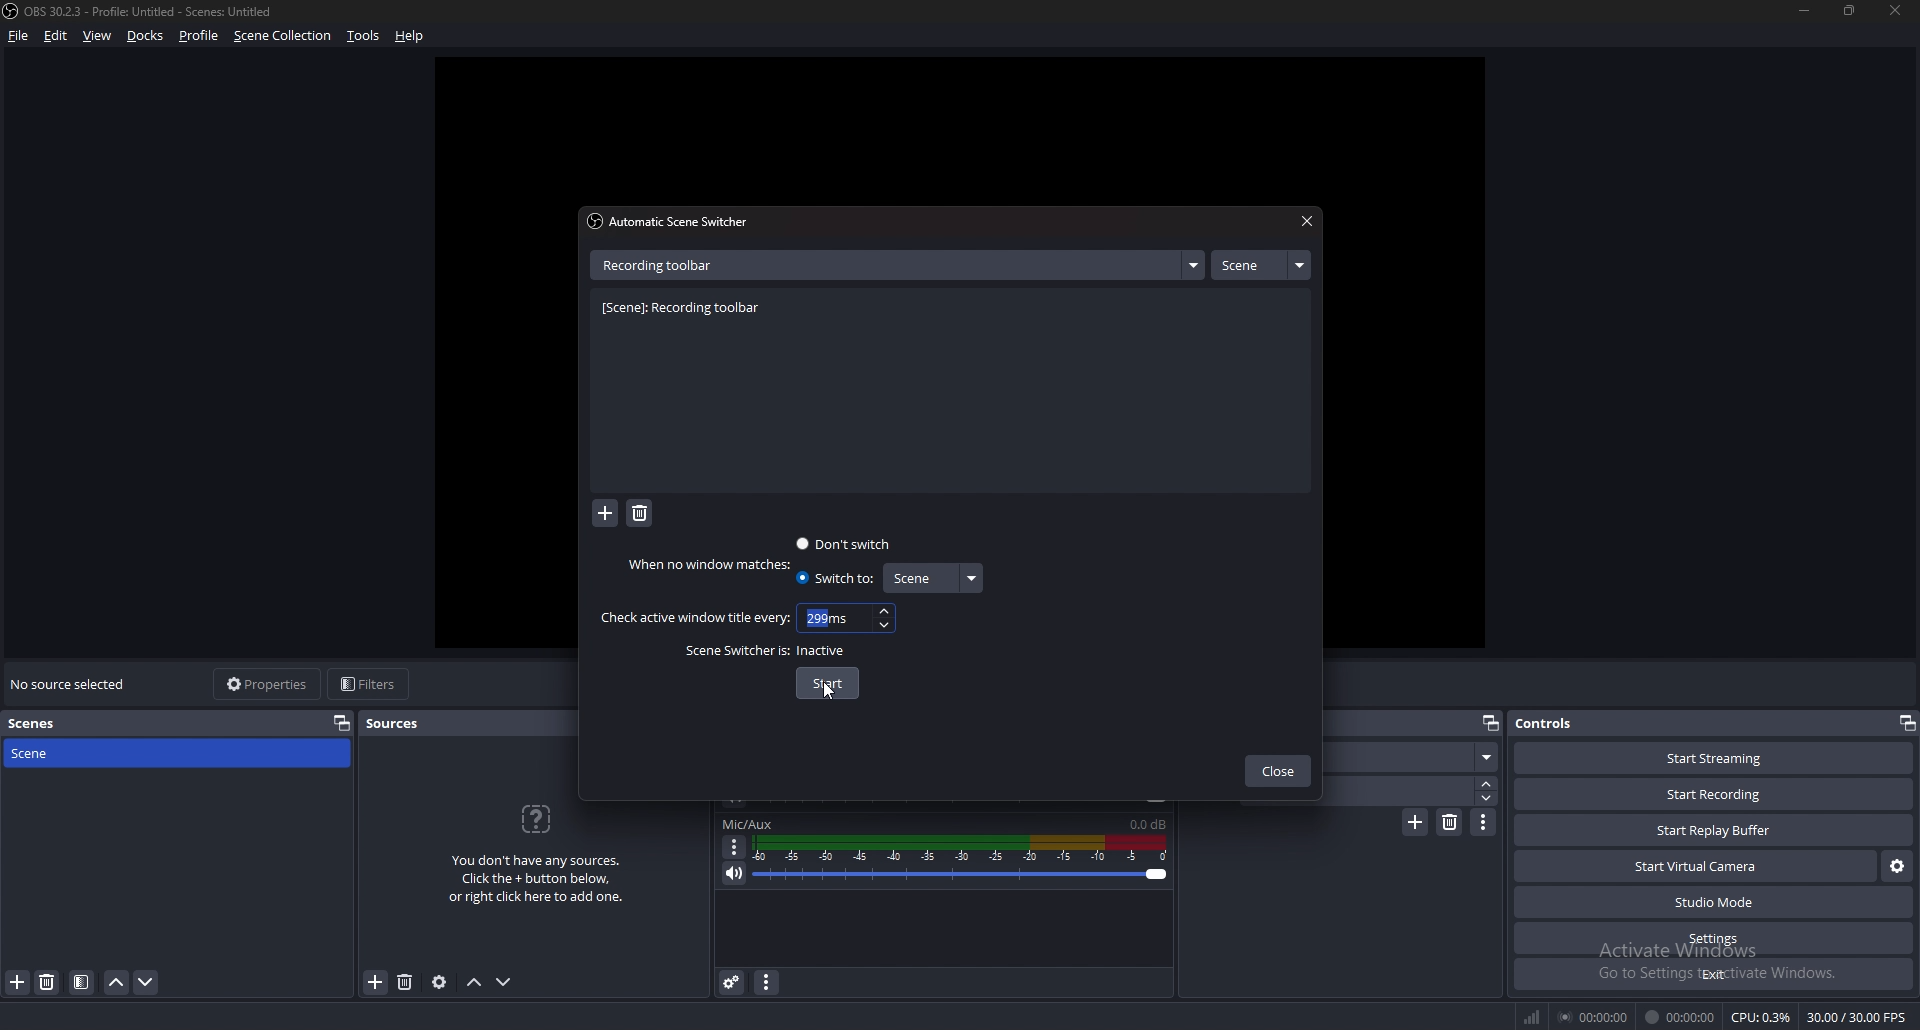  I want to click on advanced audio properties, so click(732, 981).